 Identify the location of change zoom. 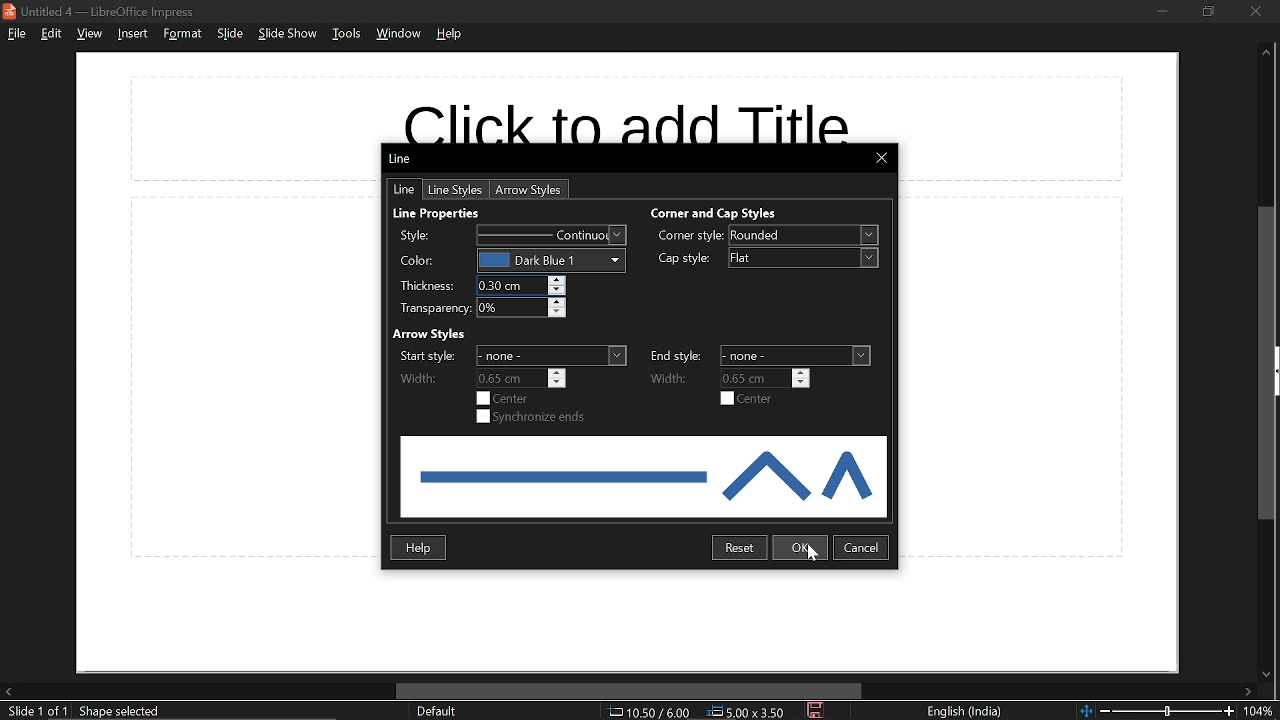
(1157, 711).